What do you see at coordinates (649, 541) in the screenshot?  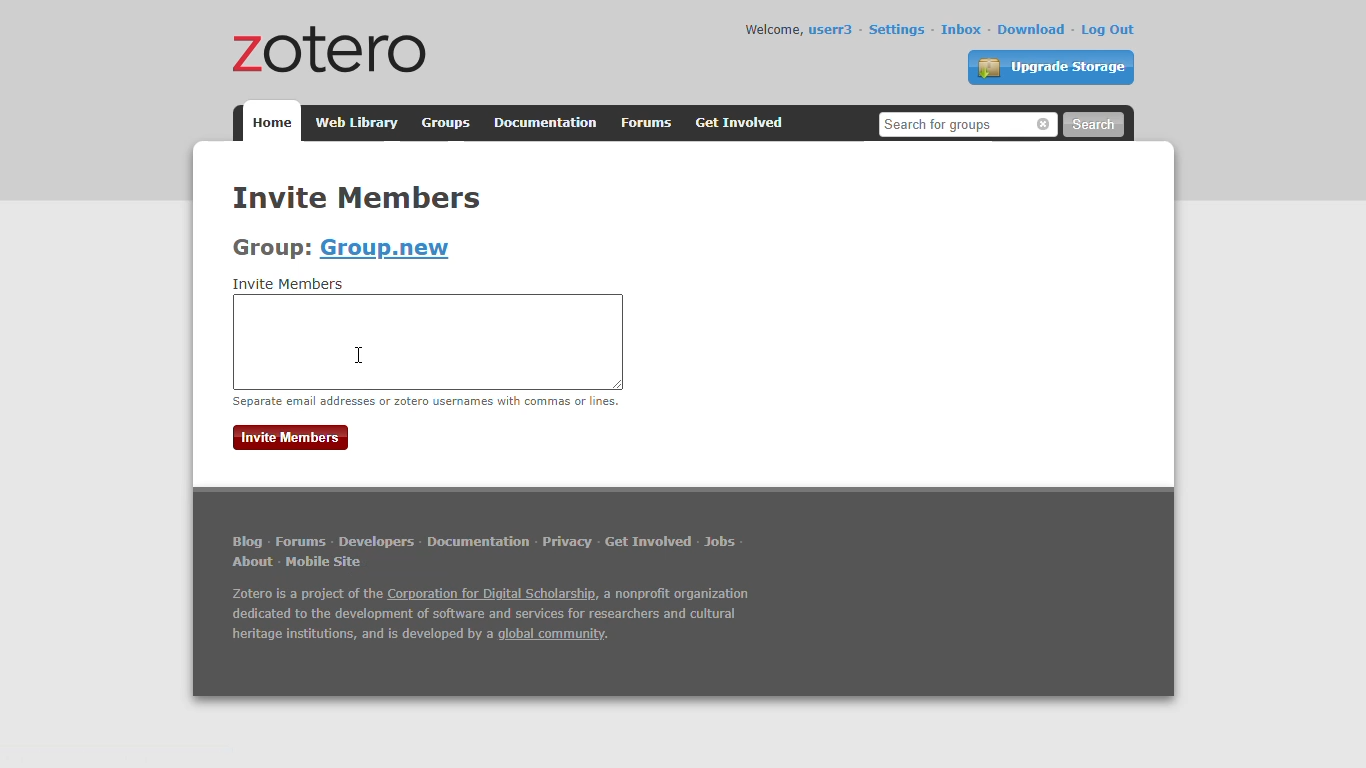 I see `get involved` at bounding box center [649, 541].